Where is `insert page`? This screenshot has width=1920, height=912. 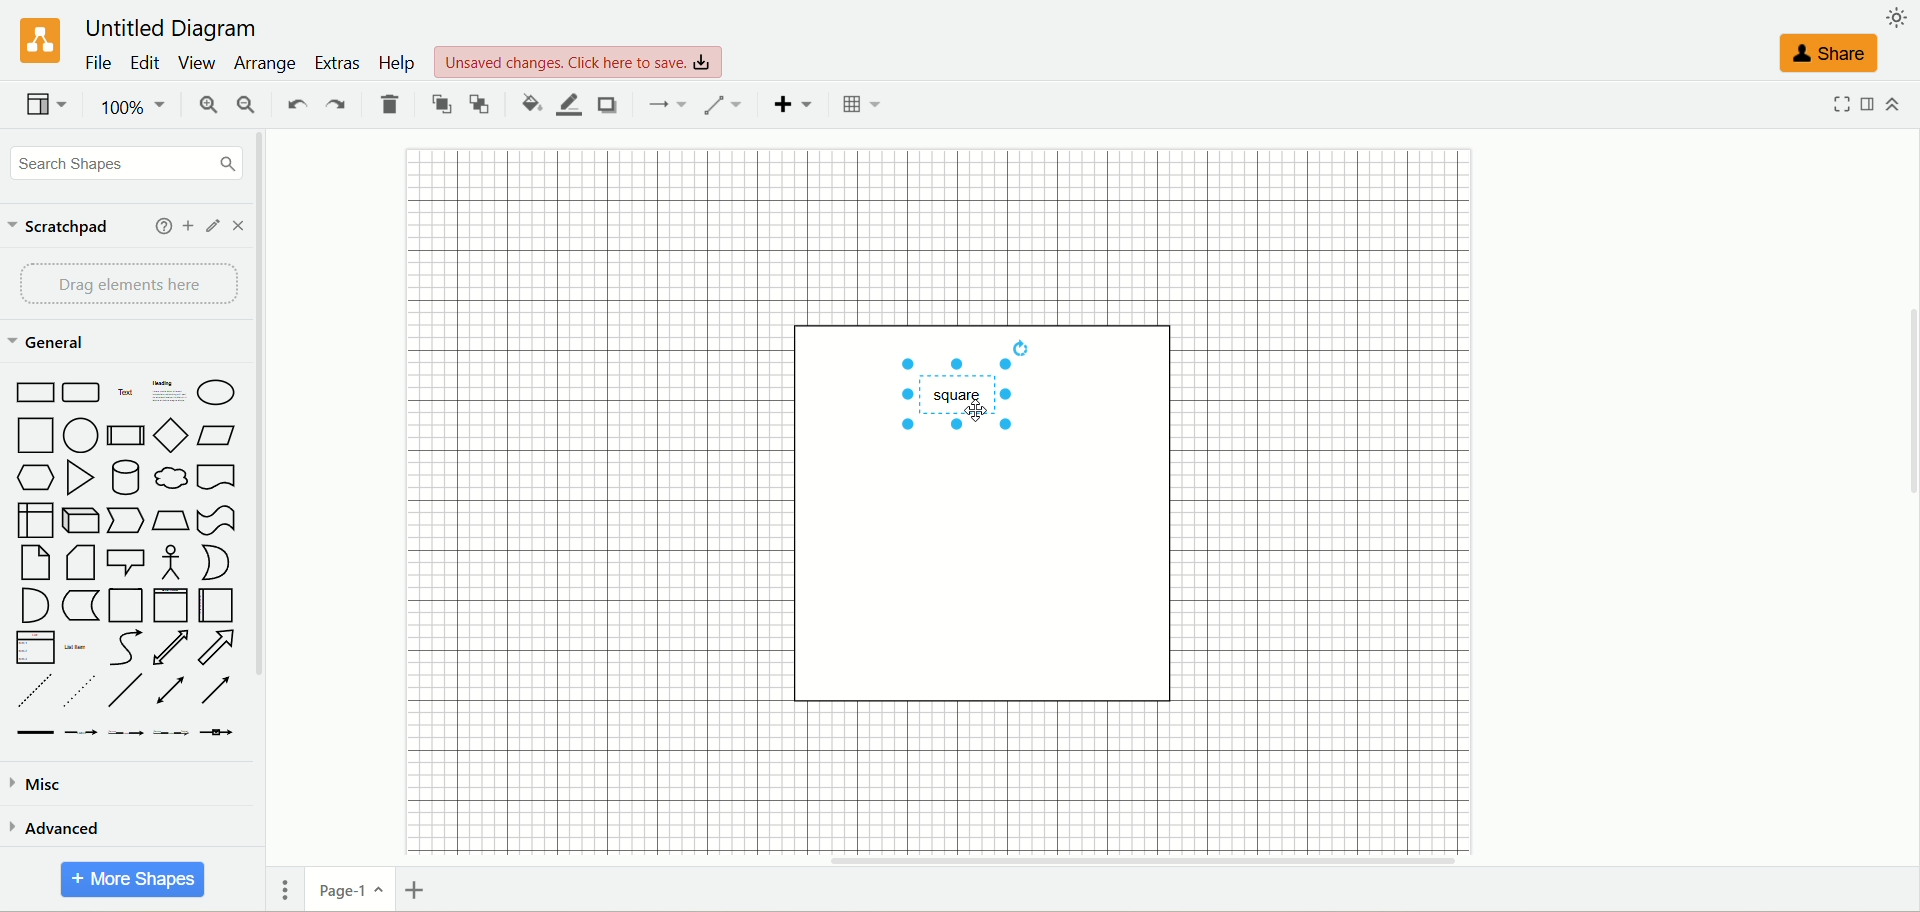 insert page is located at coordinates (418, 888).